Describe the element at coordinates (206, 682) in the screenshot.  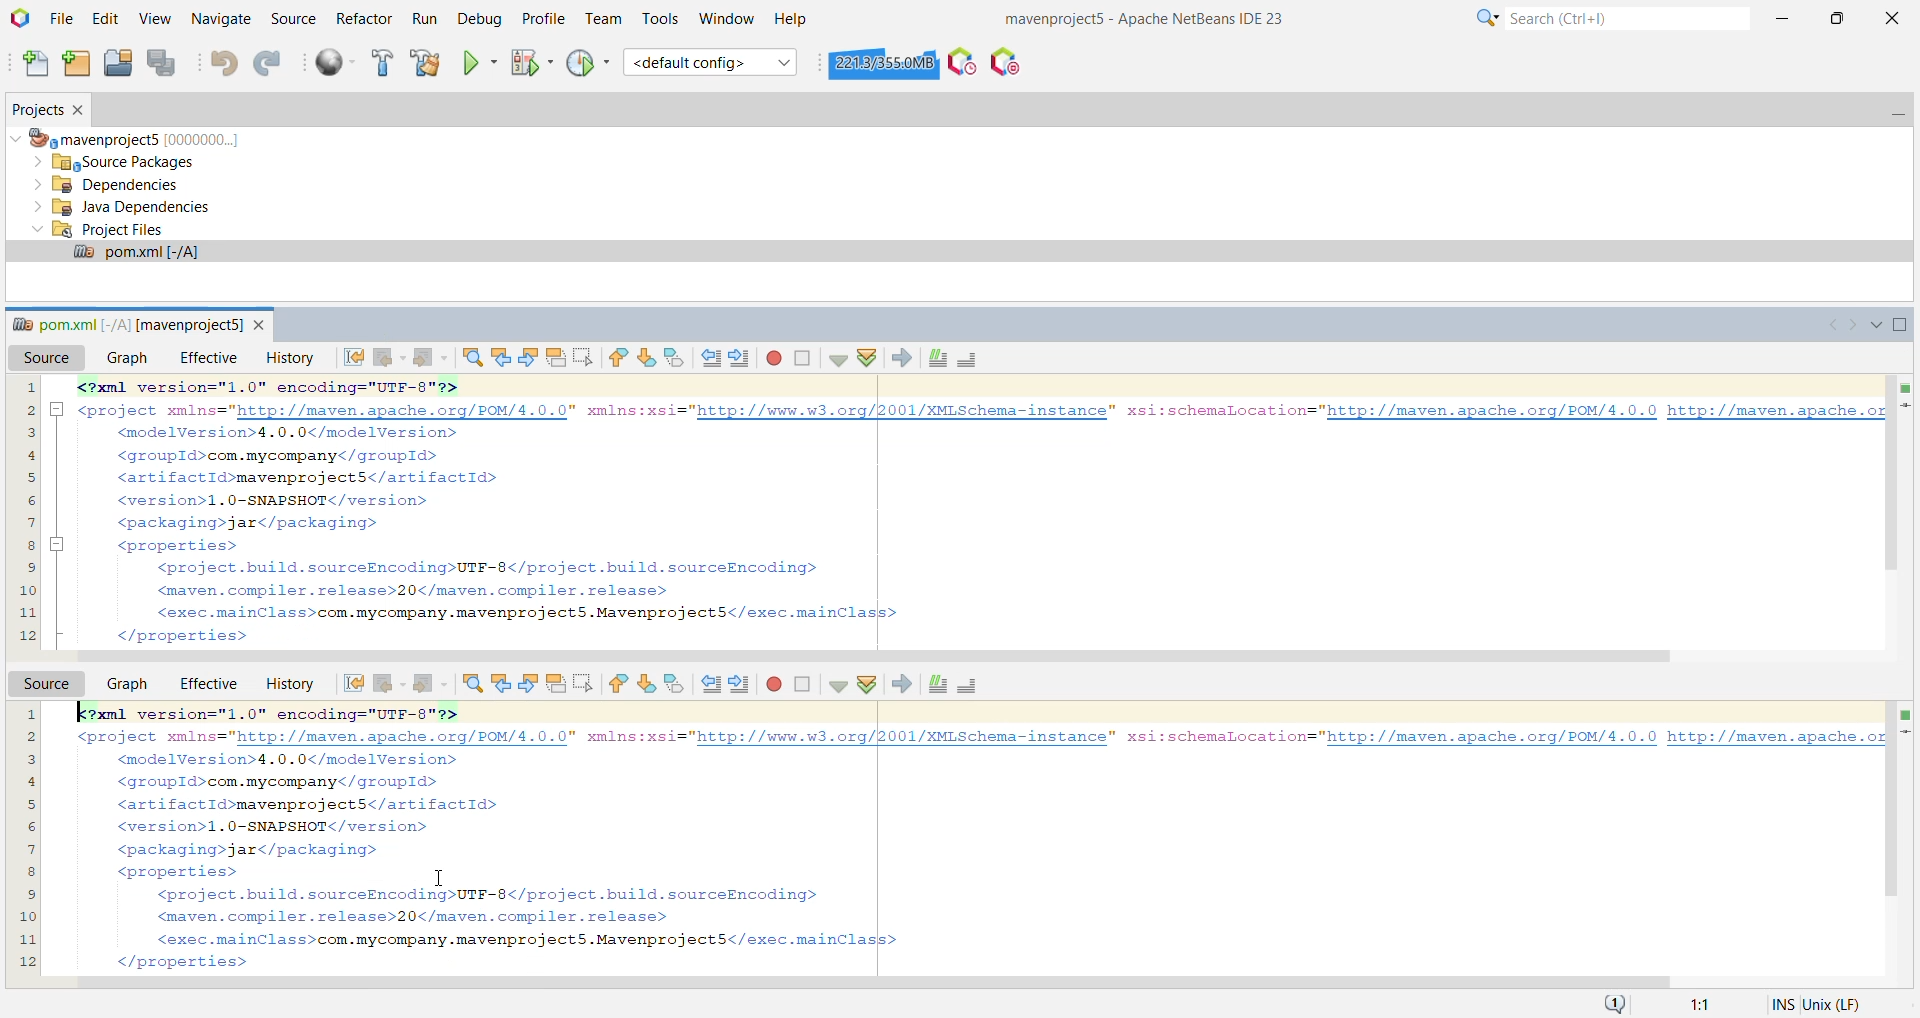
I see `Effective` at that location.